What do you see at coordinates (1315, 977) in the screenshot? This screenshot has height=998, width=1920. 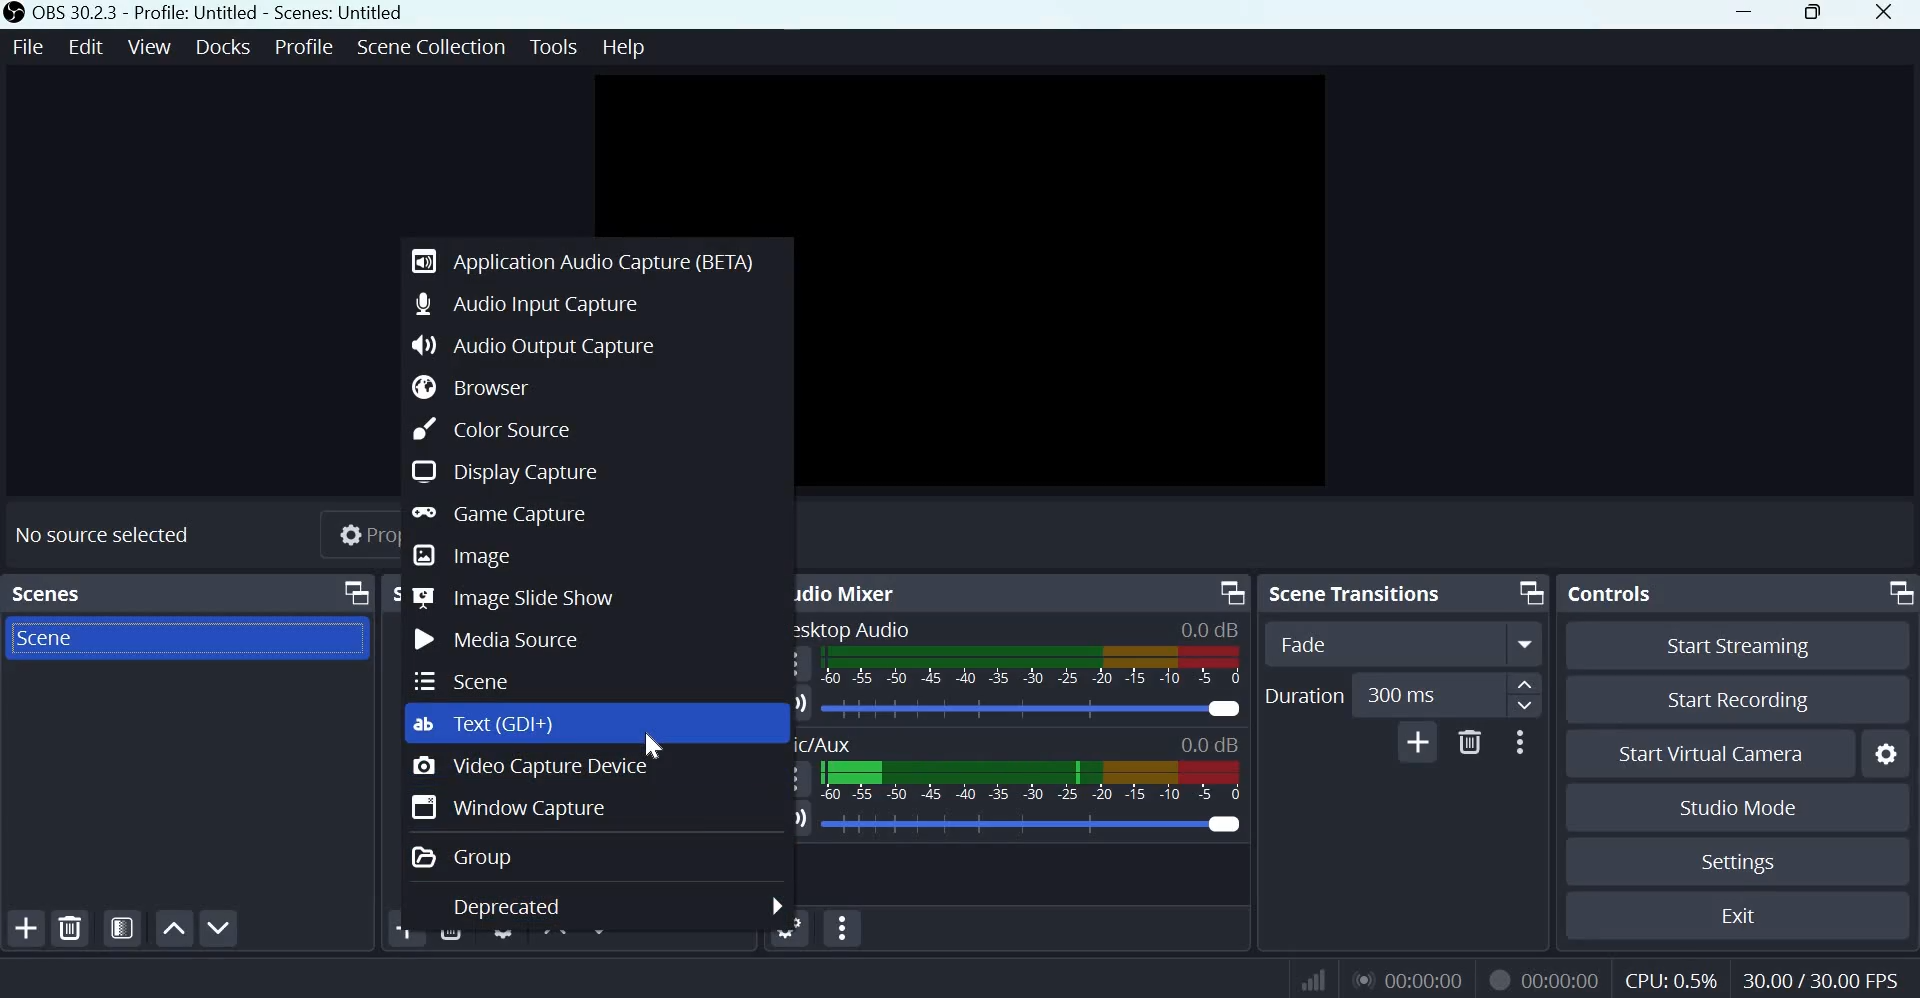 I see `Connection Status Indicator` at bounding box center [1315, 977].